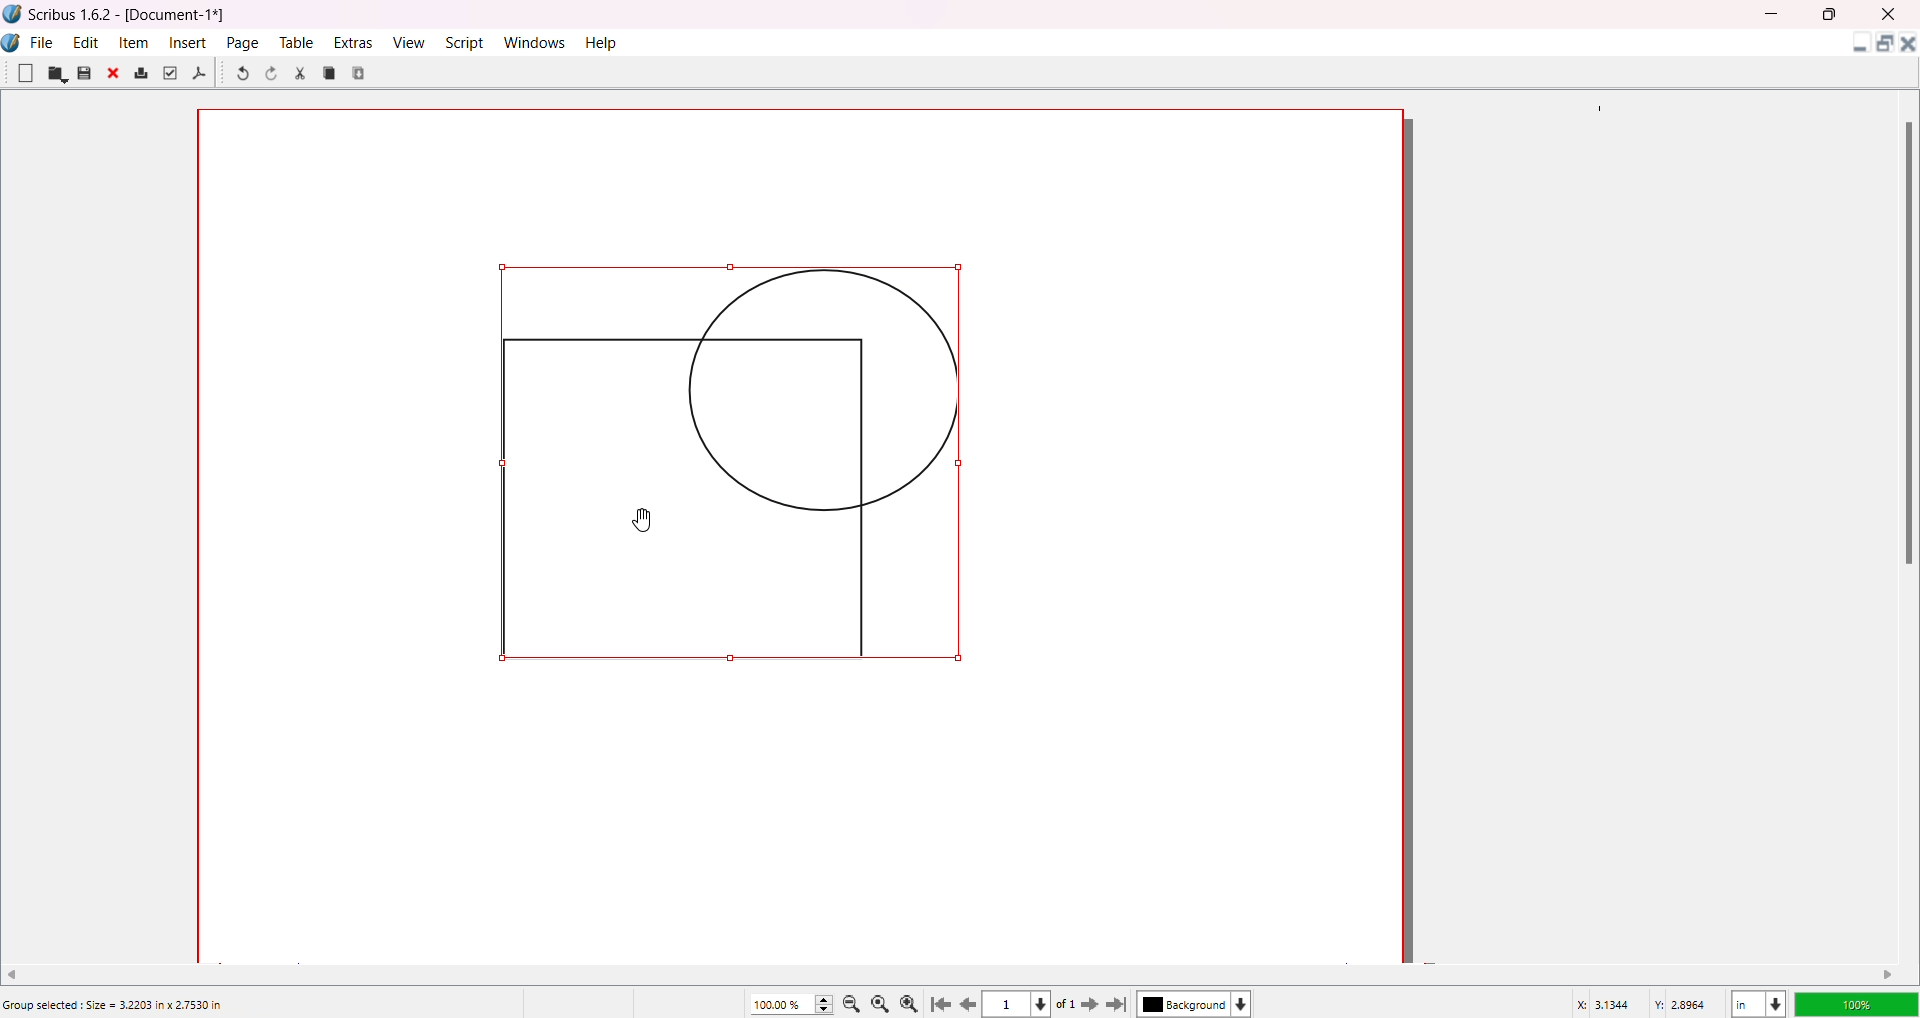  Describe the element at coordinates (190, 42) in the screenshot. I see `Insert` at that location.